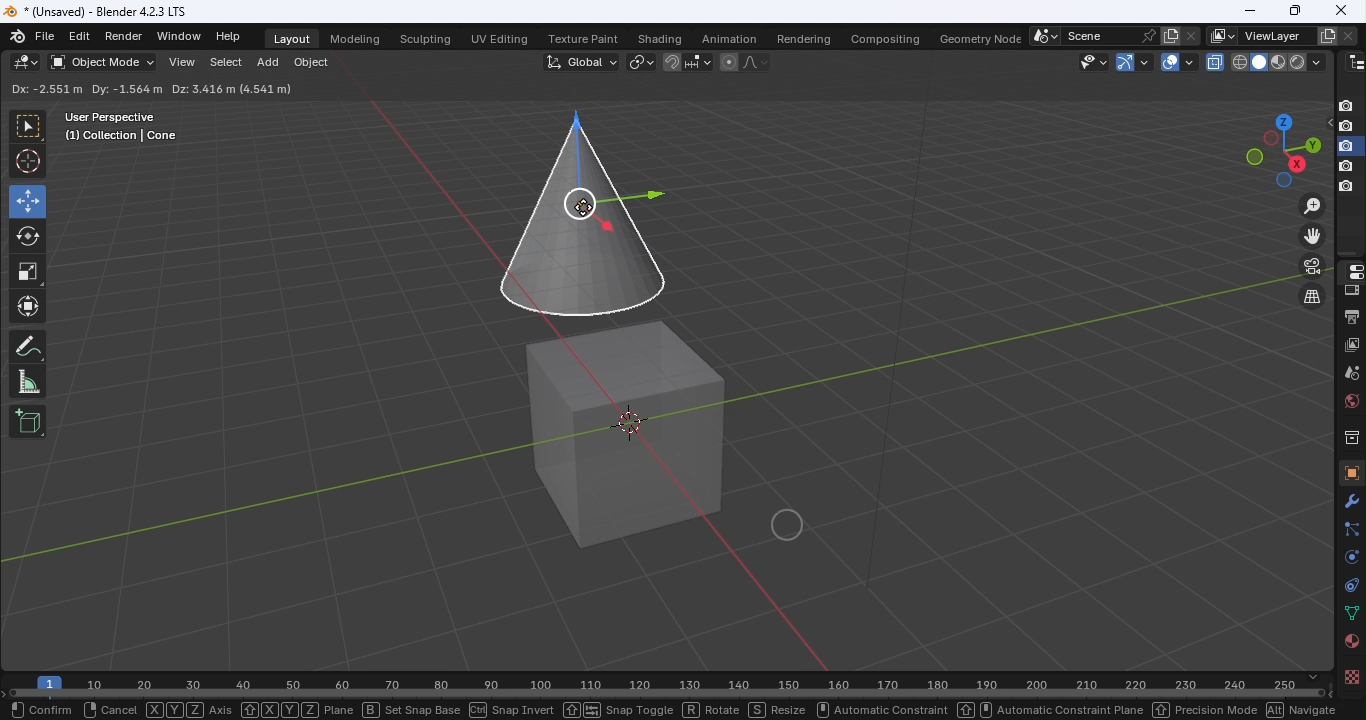 This screenshot has height=720, width=1366. Describe the element at coordinates (29, 162) in the screenshot. I see `Cursor` at that location.